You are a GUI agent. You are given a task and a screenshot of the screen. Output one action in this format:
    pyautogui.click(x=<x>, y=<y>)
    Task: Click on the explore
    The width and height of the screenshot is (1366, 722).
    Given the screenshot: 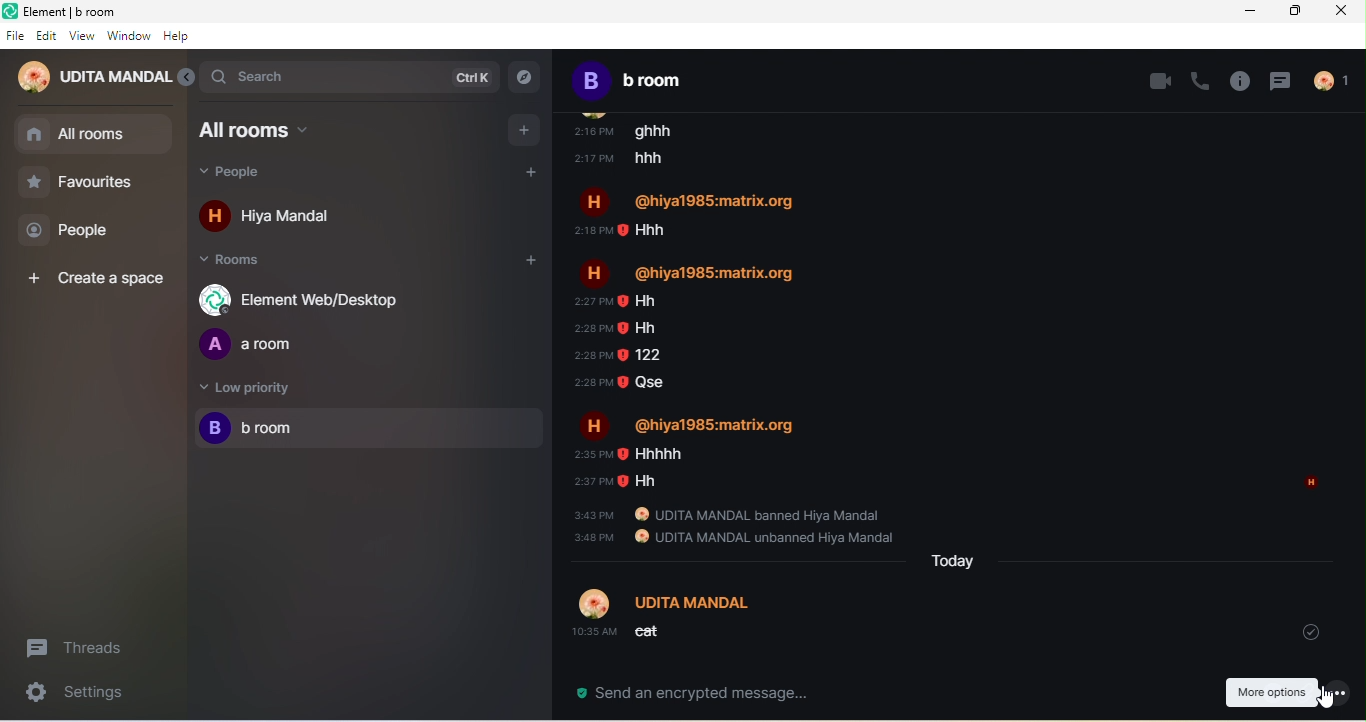 What is the action you would take?
    pyautogui.click(x=525, y=78)
    